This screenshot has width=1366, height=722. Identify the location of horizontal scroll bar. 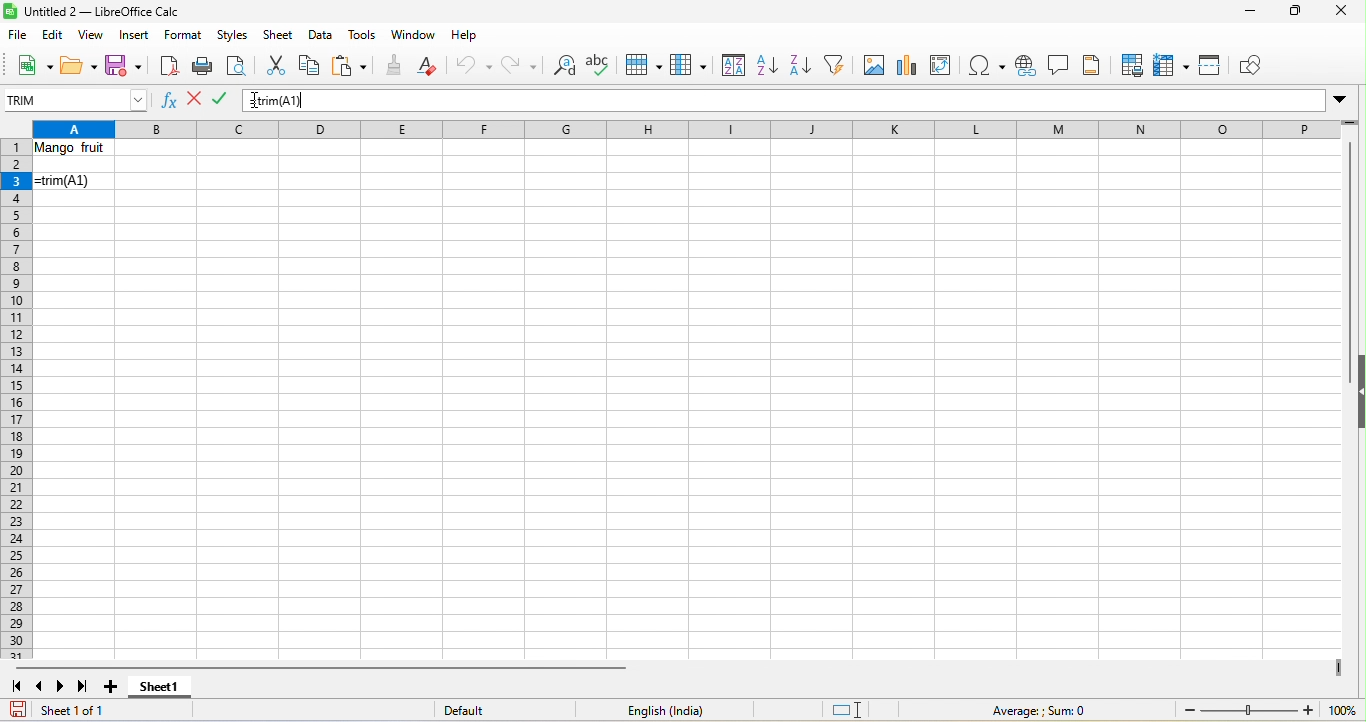
(314, 667).